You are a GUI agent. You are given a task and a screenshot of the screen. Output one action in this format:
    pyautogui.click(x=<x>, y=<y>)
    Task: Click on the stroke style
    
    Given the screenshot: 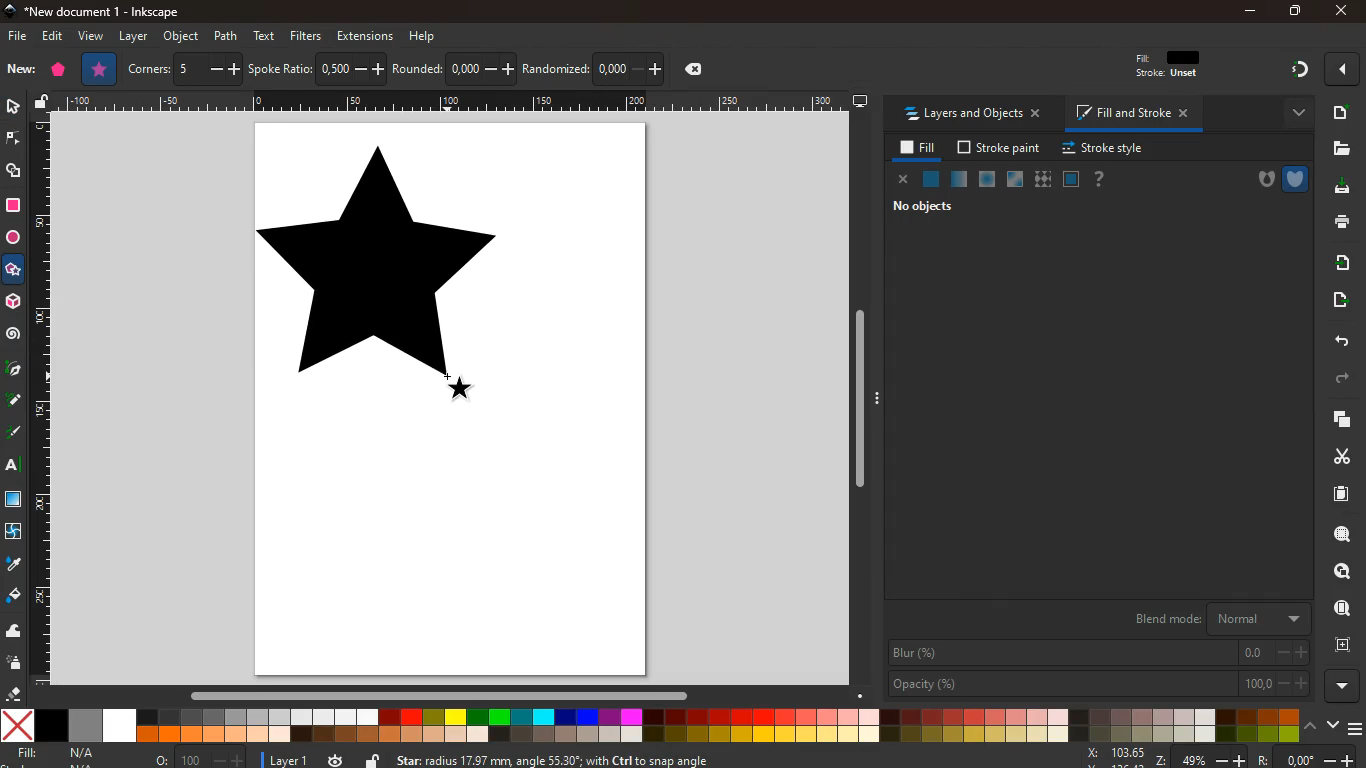 What is the action you would take?
    pyautogui.click(x=1106, y=149)
    